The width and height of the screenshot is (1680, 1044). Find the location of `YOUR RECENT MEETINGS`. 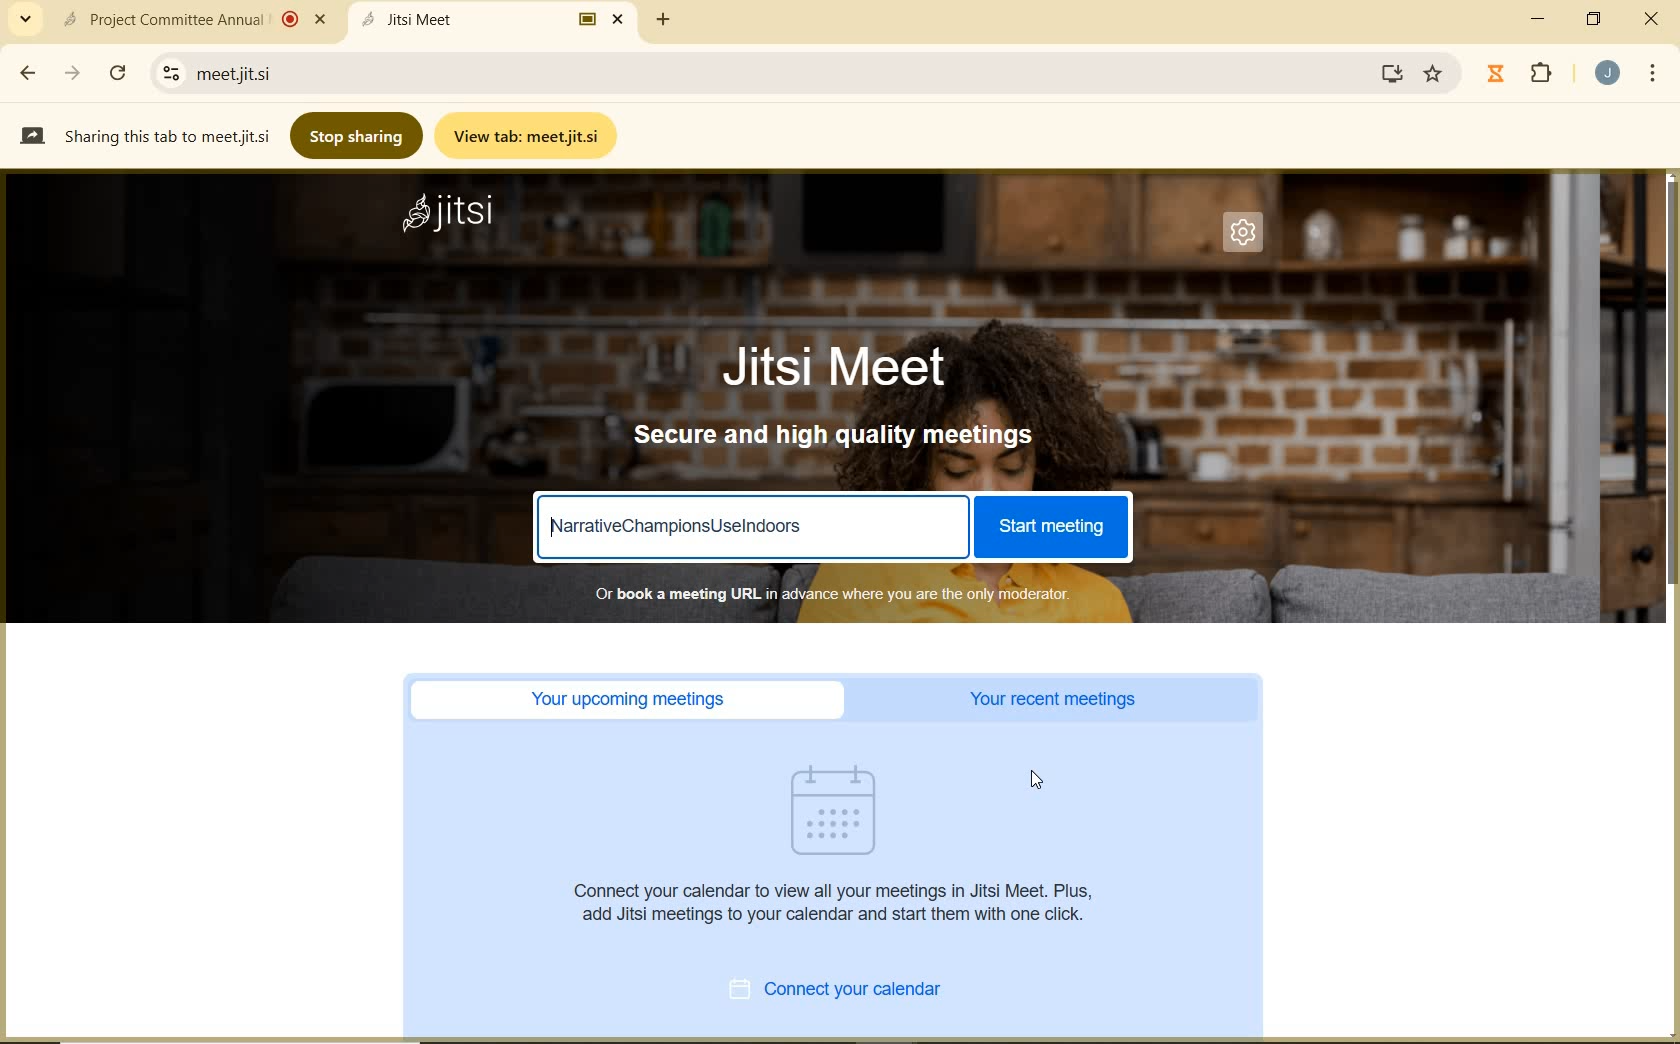

YOUR RECENT MEETINGS is located at coordinates (1059, 700).